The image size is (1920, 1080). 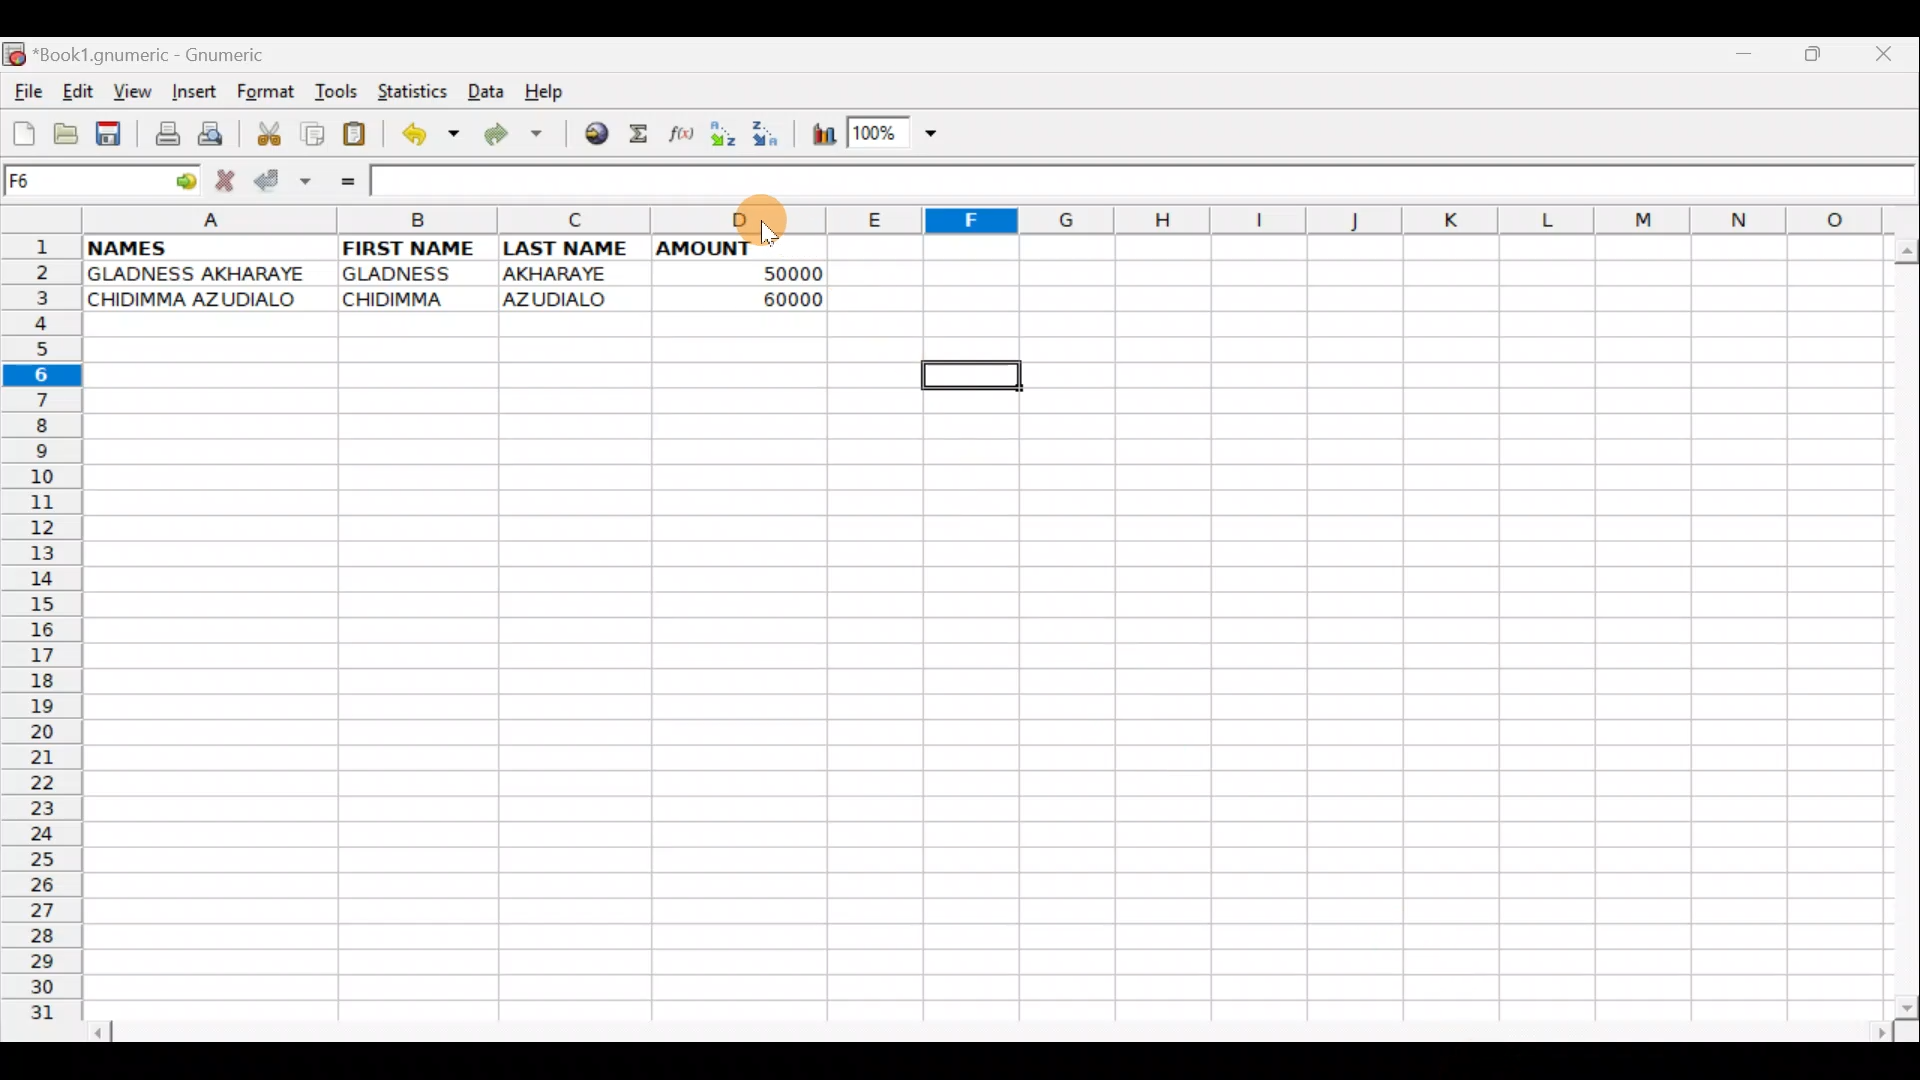 I want to click on Insert Chart, so click(x=816, y=134).